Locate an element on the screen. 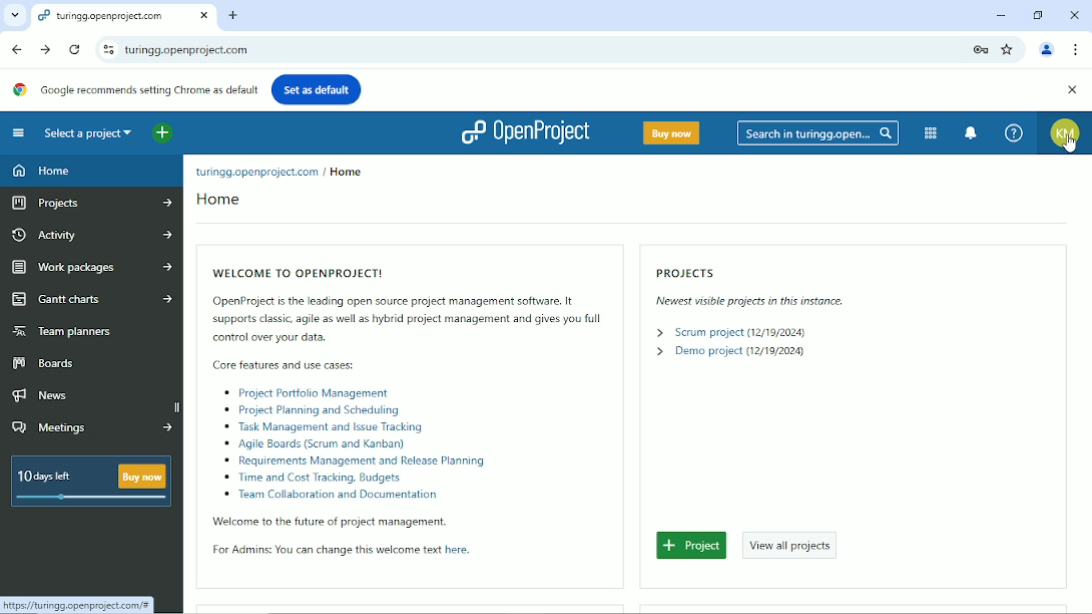 The width and height of the screenshot is (1092, 614). View all projects is located at coordinates (793, 544).